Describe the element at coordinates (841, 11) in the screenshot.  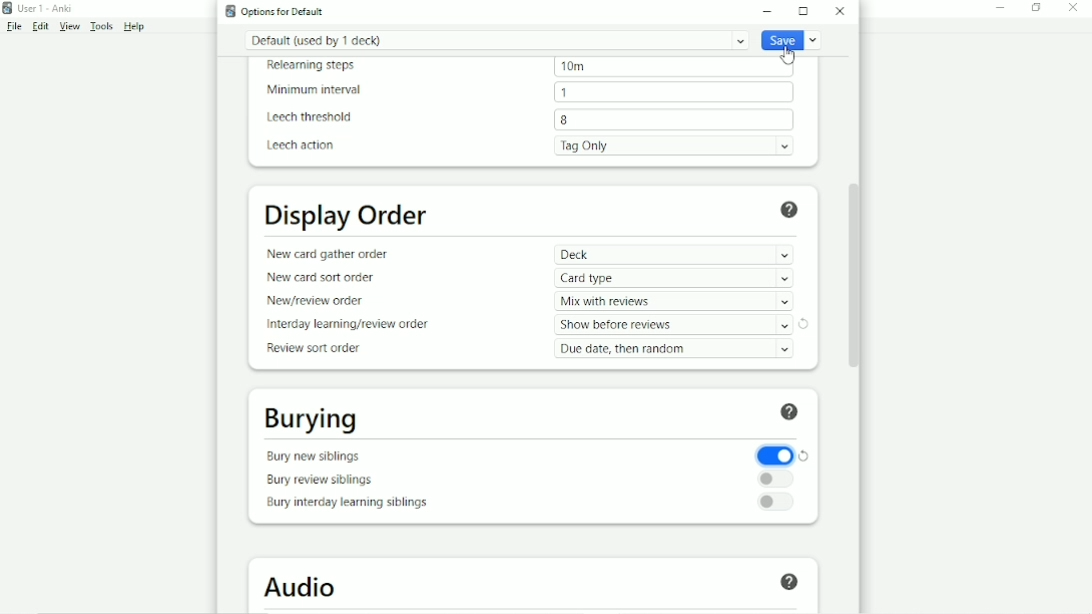
I see `Close` at that location.